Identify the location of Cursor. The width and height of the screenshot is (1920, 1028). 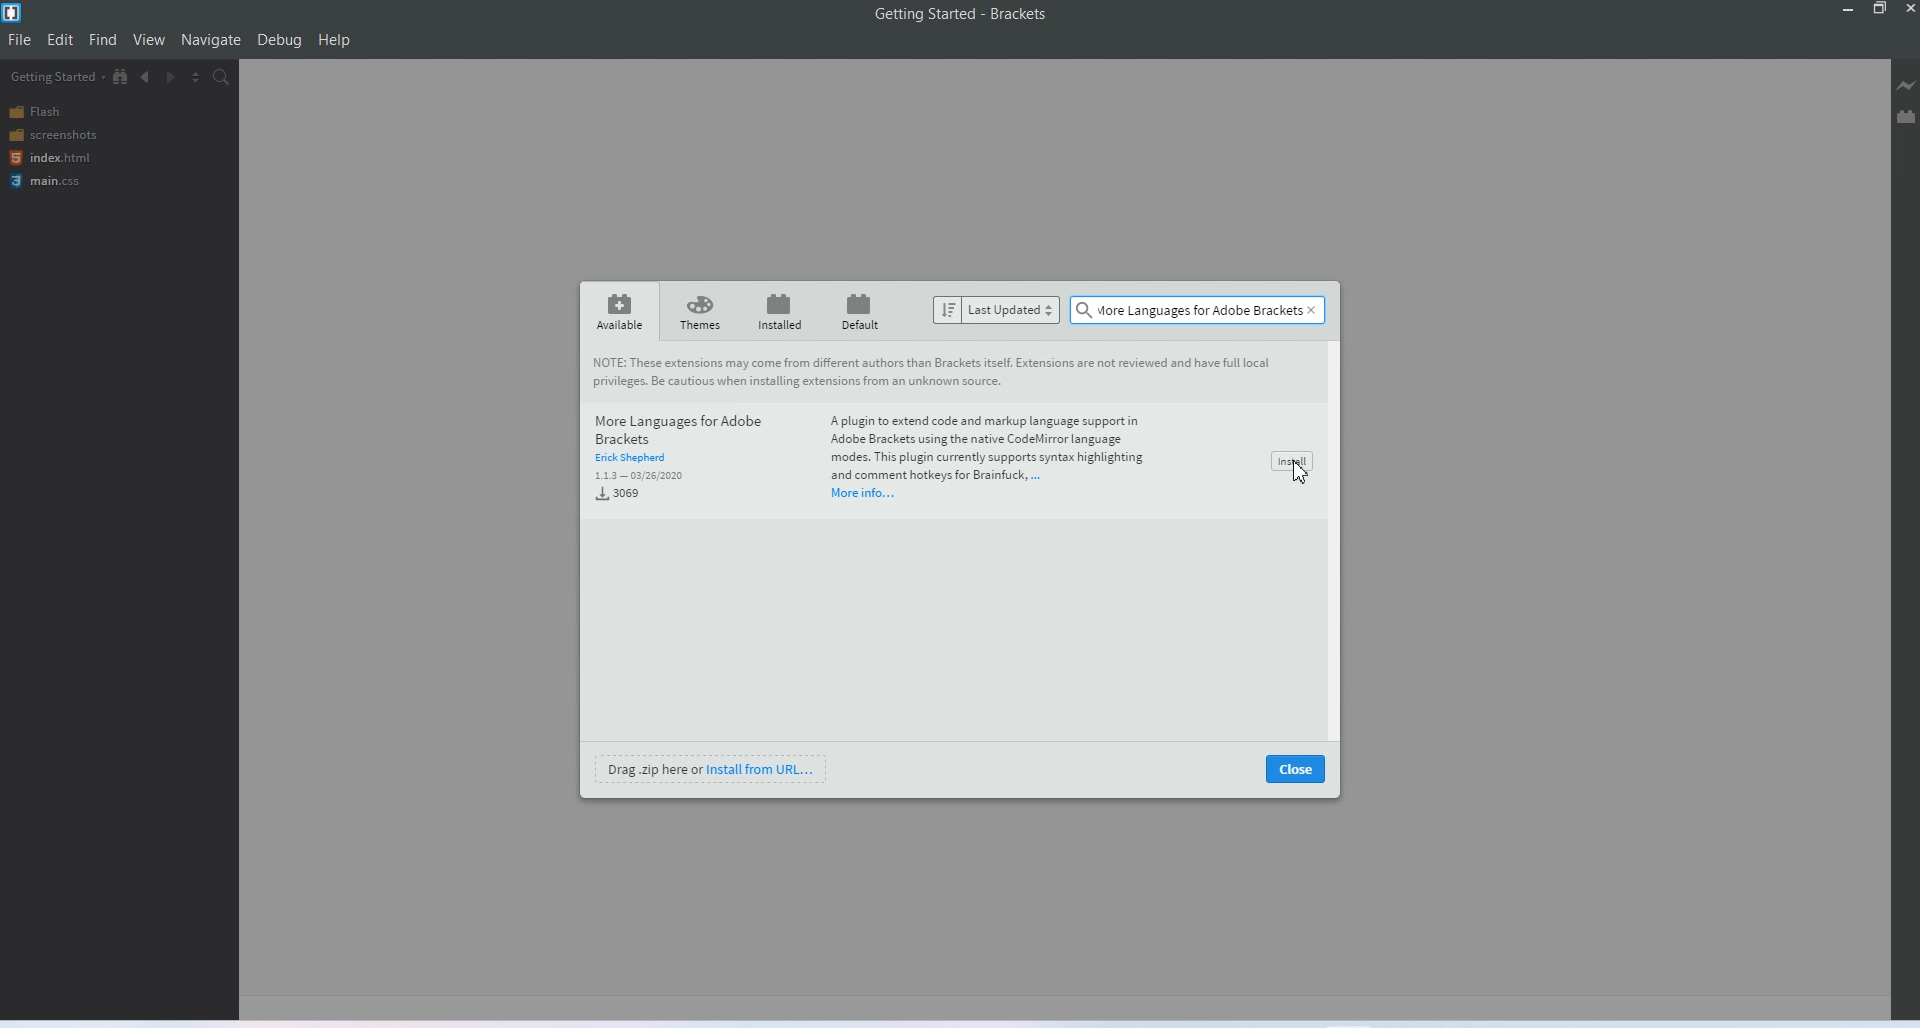
(1302, 474).